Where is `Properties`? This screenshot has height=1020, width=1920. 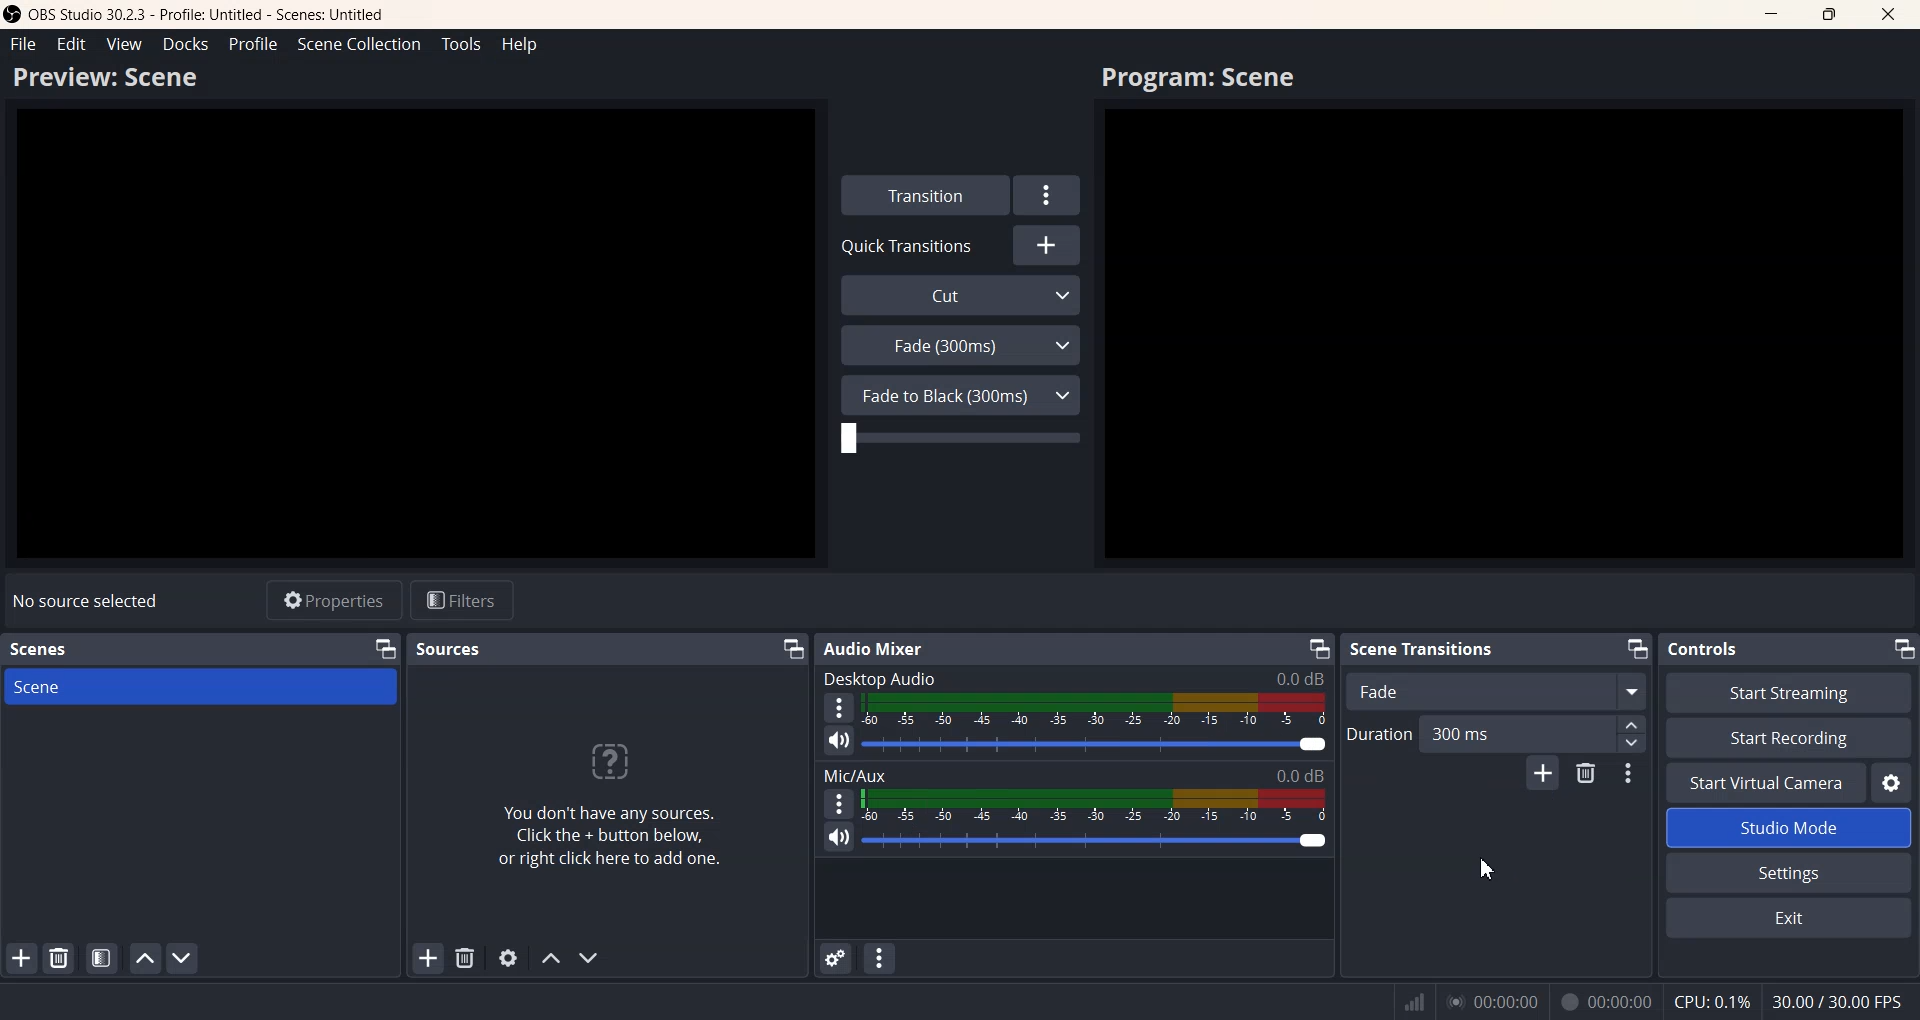 Properties is located at coordinates (332, 601).